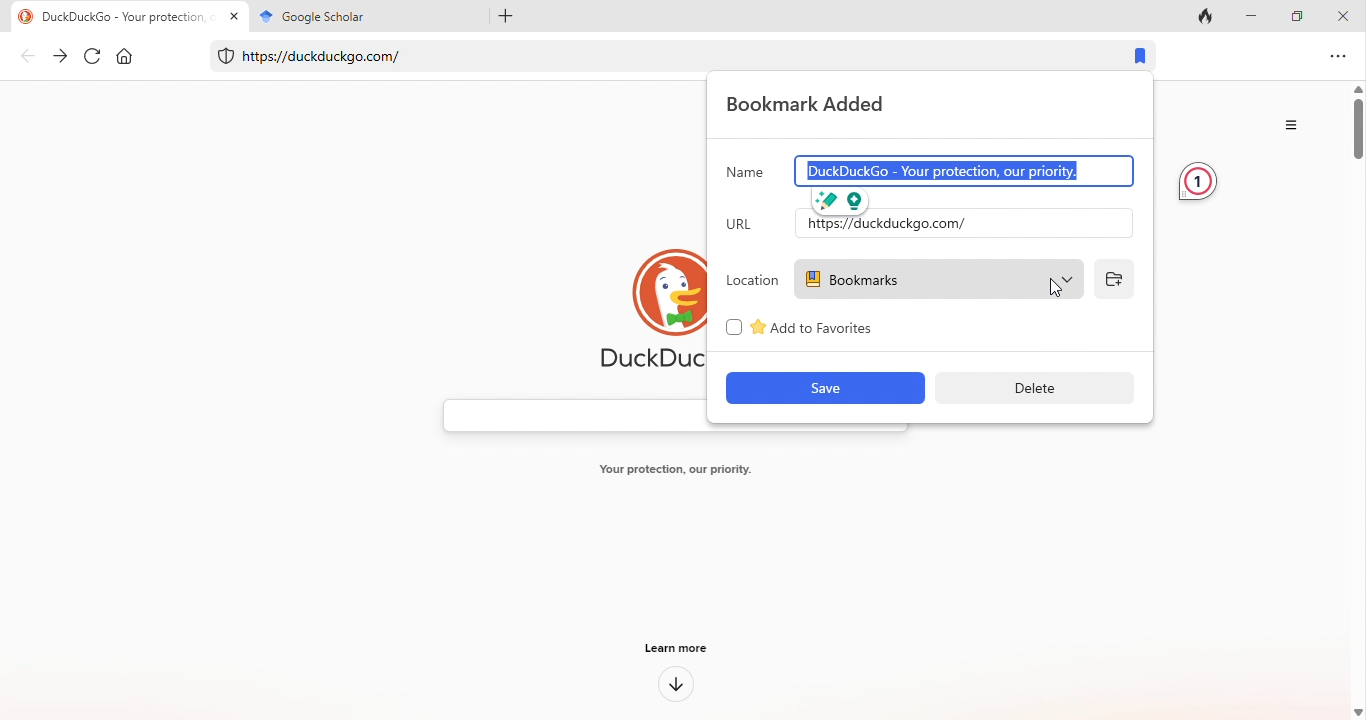 The width and height of the screenshot is (1366, 720). I want to click on web link, so click(652, 52).